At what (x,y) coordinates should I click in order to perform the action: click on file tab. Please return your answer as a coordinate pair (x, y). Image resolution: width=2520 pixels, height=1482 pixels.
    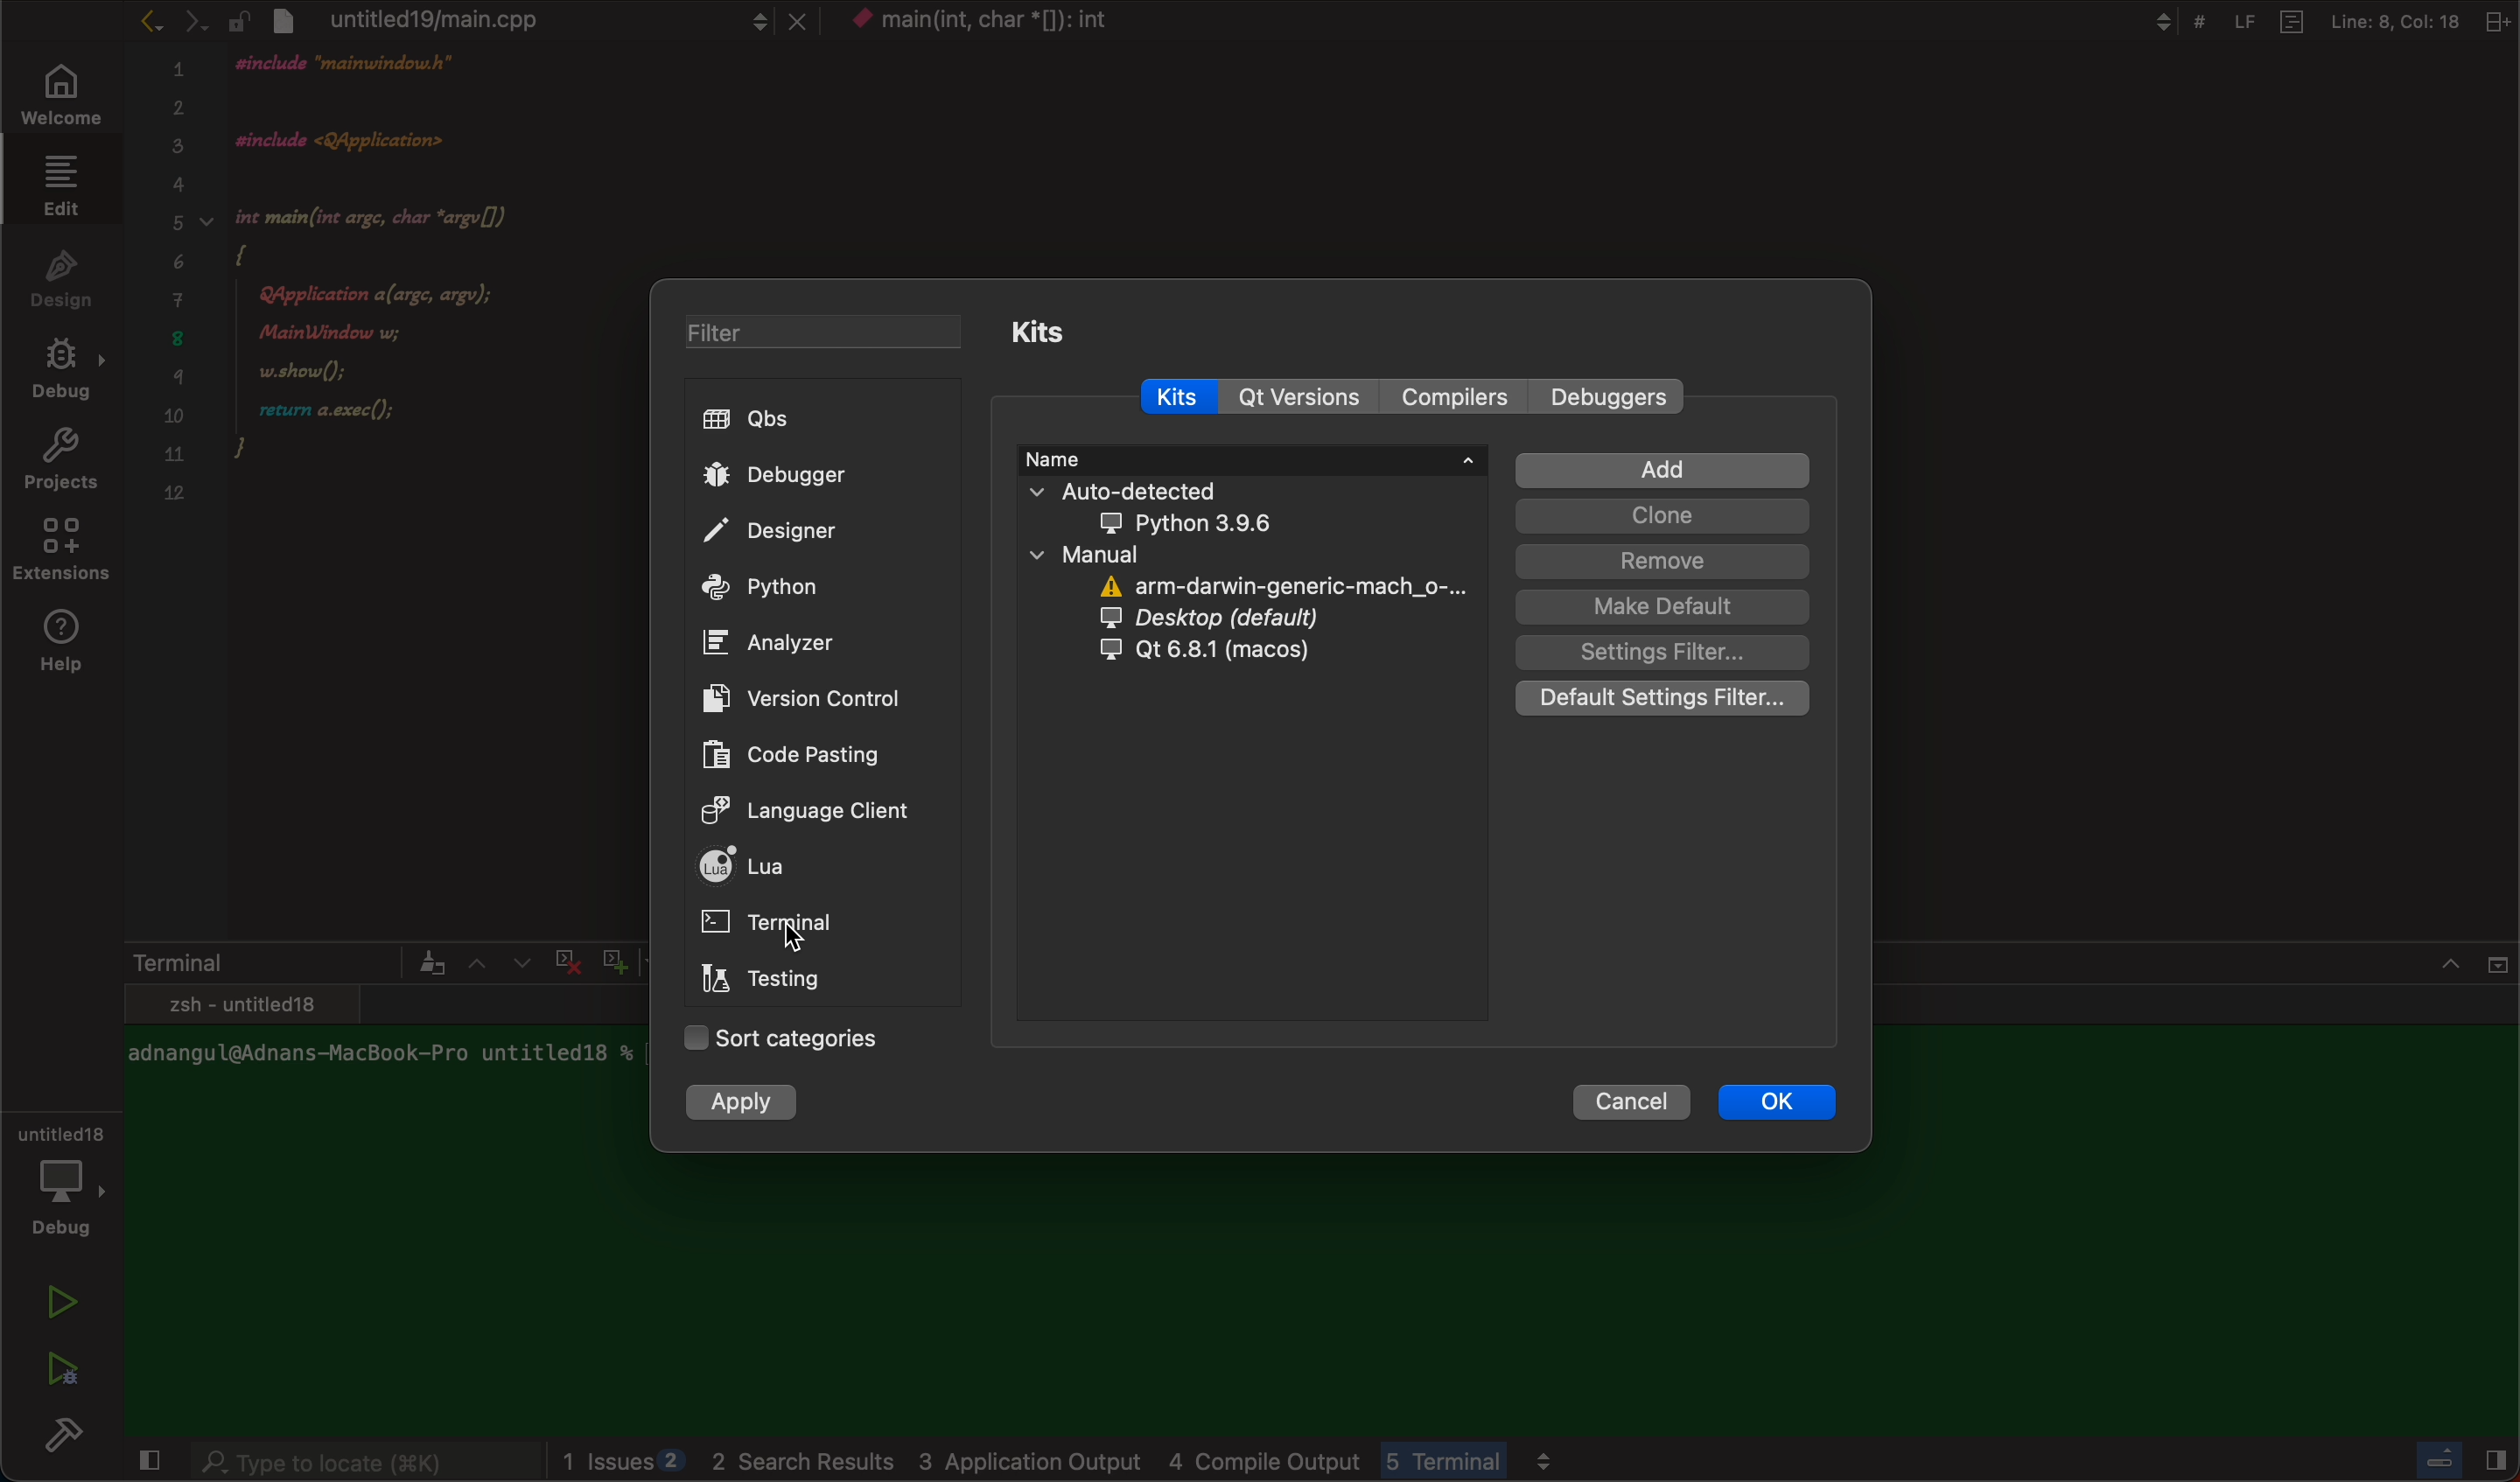
    Looking at the image, I should click on (519, 19).